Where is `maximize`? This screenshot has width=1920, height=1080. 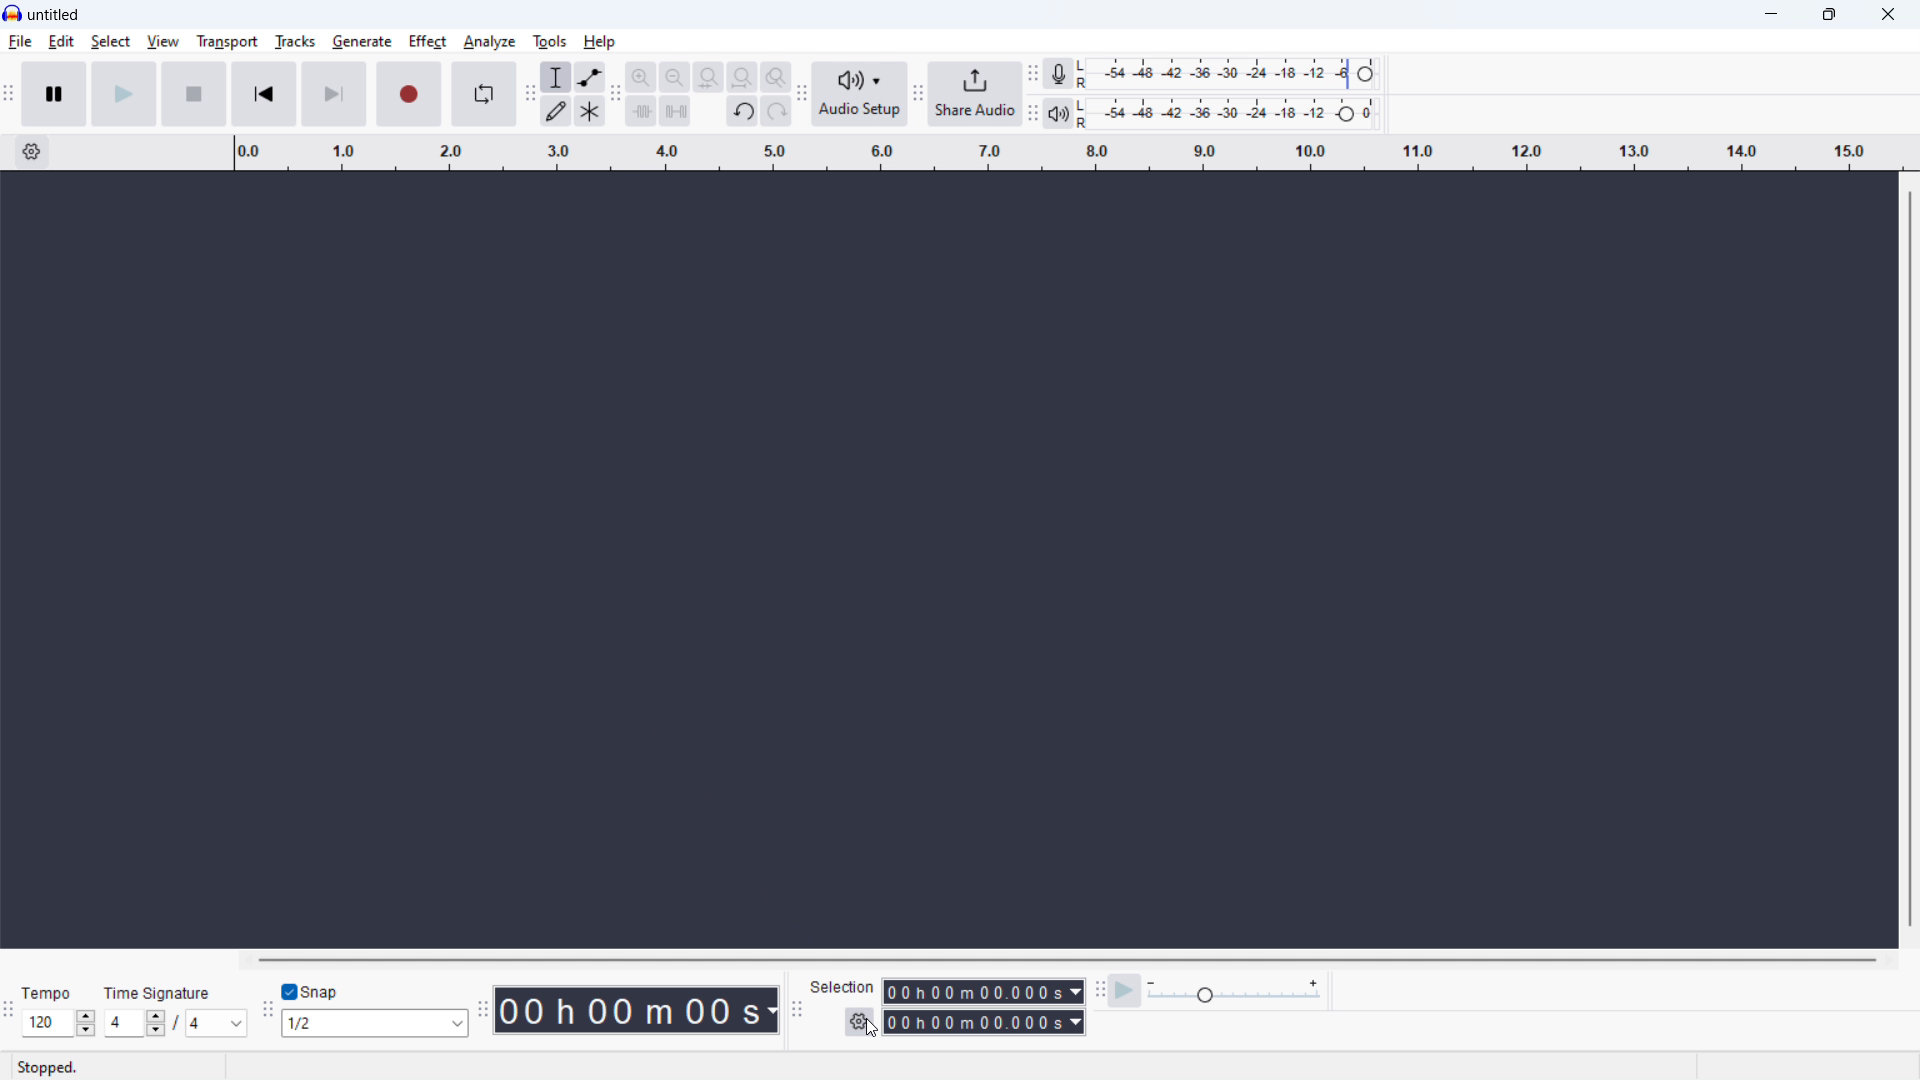 maximize is located at coordinates (1828, 15).